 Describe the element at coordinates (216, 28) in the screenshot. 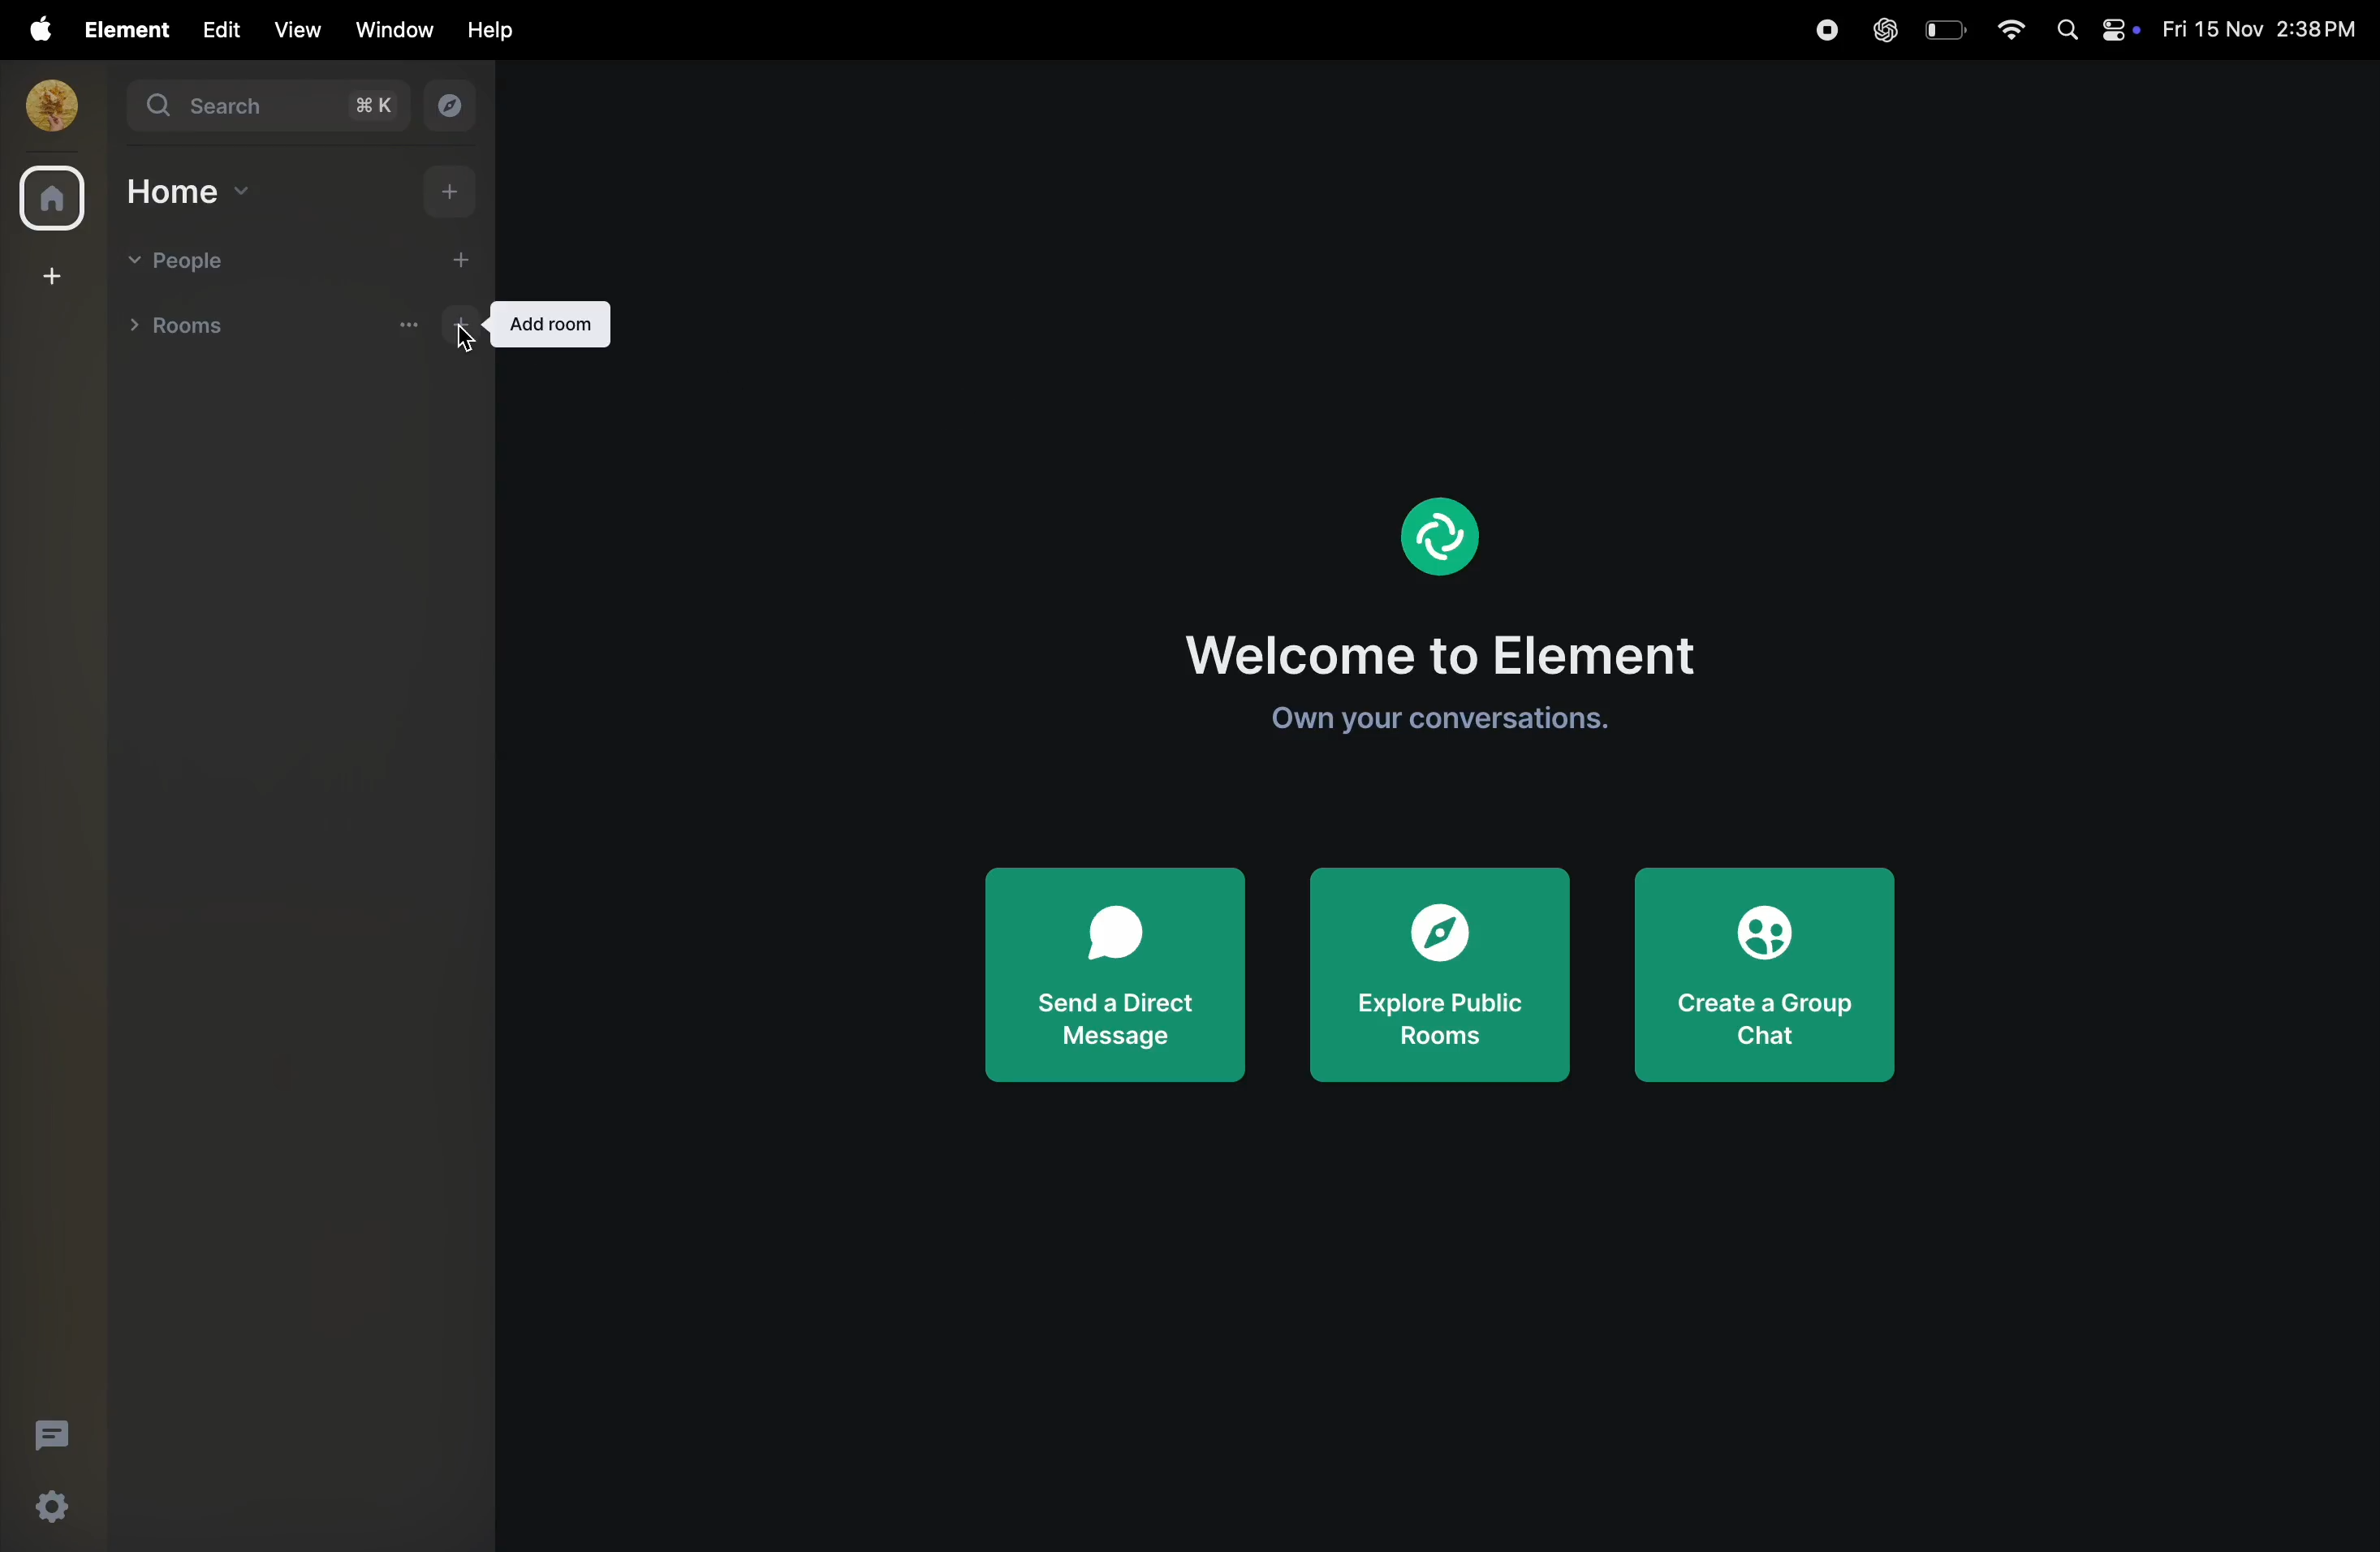

I see `edit` at that location.